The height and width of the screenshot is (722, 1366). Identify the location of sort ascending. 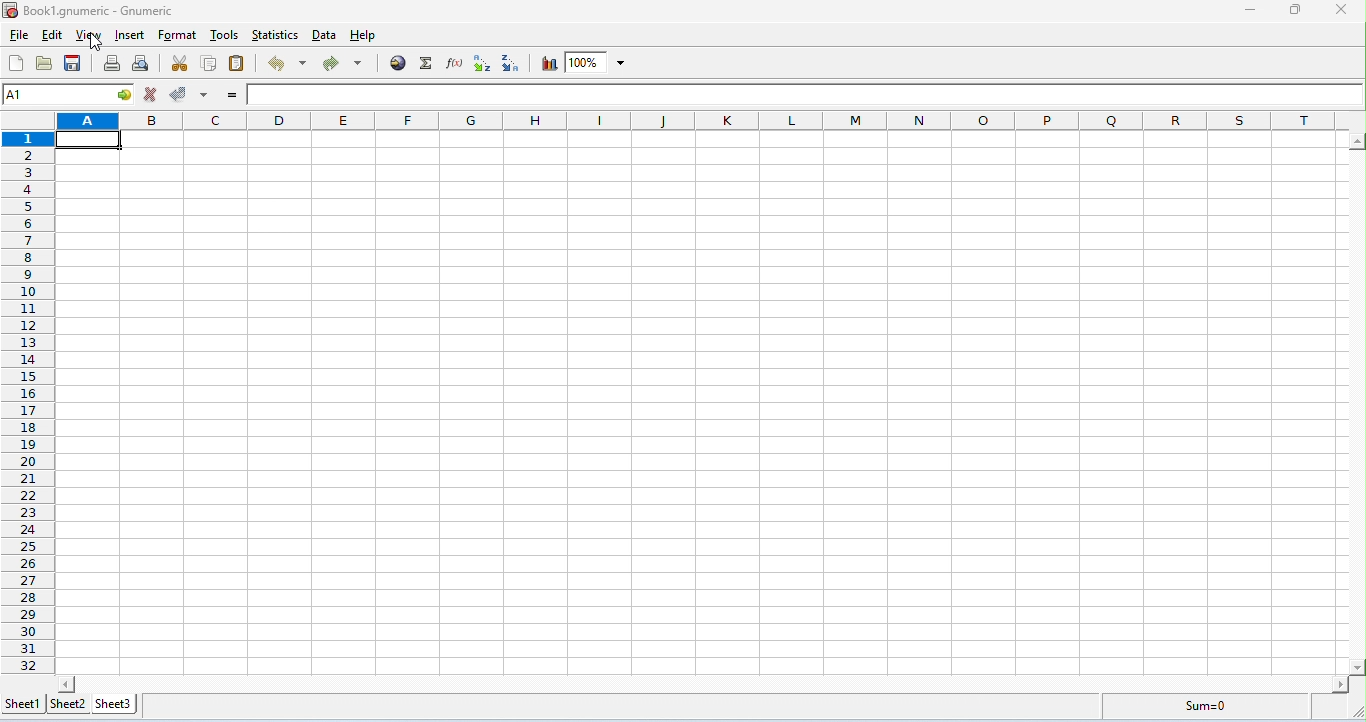
(481, 63).